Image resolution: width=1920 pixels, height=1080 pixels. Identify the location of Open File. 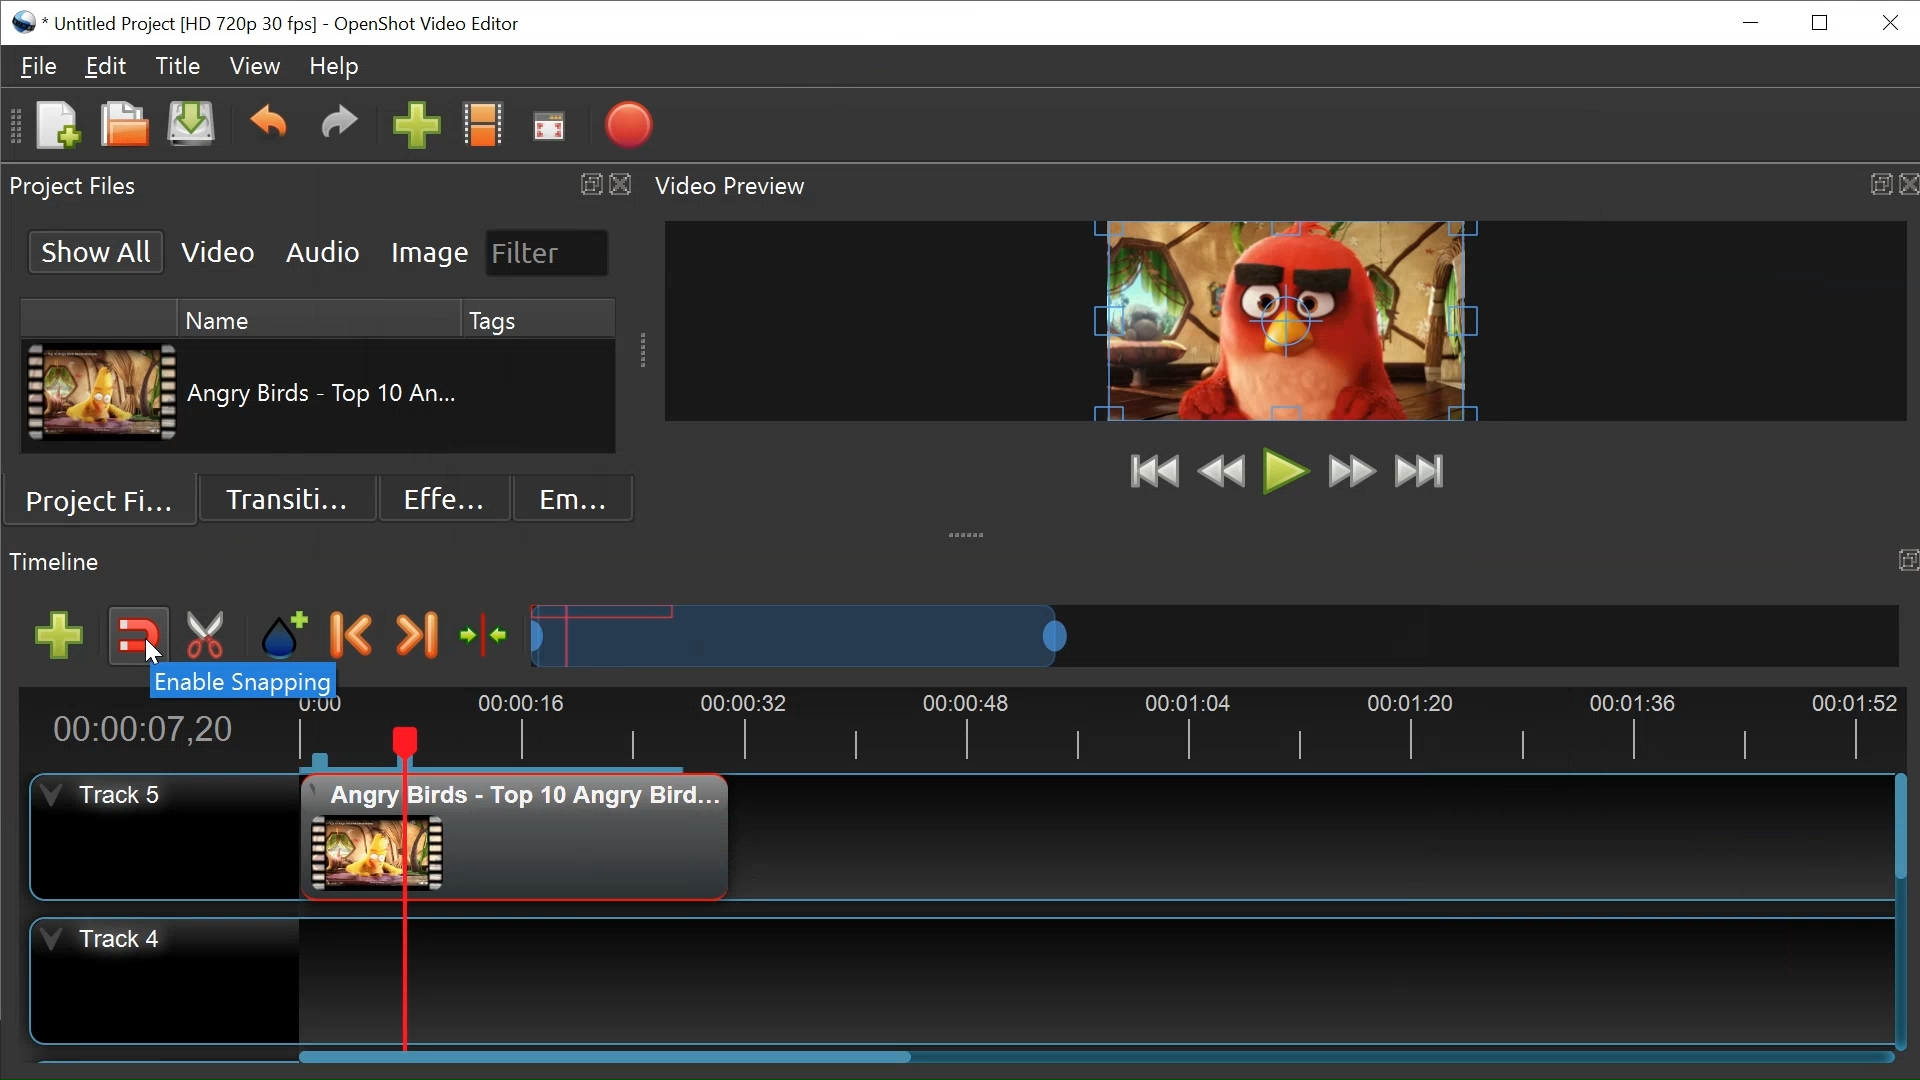
(123, 126).